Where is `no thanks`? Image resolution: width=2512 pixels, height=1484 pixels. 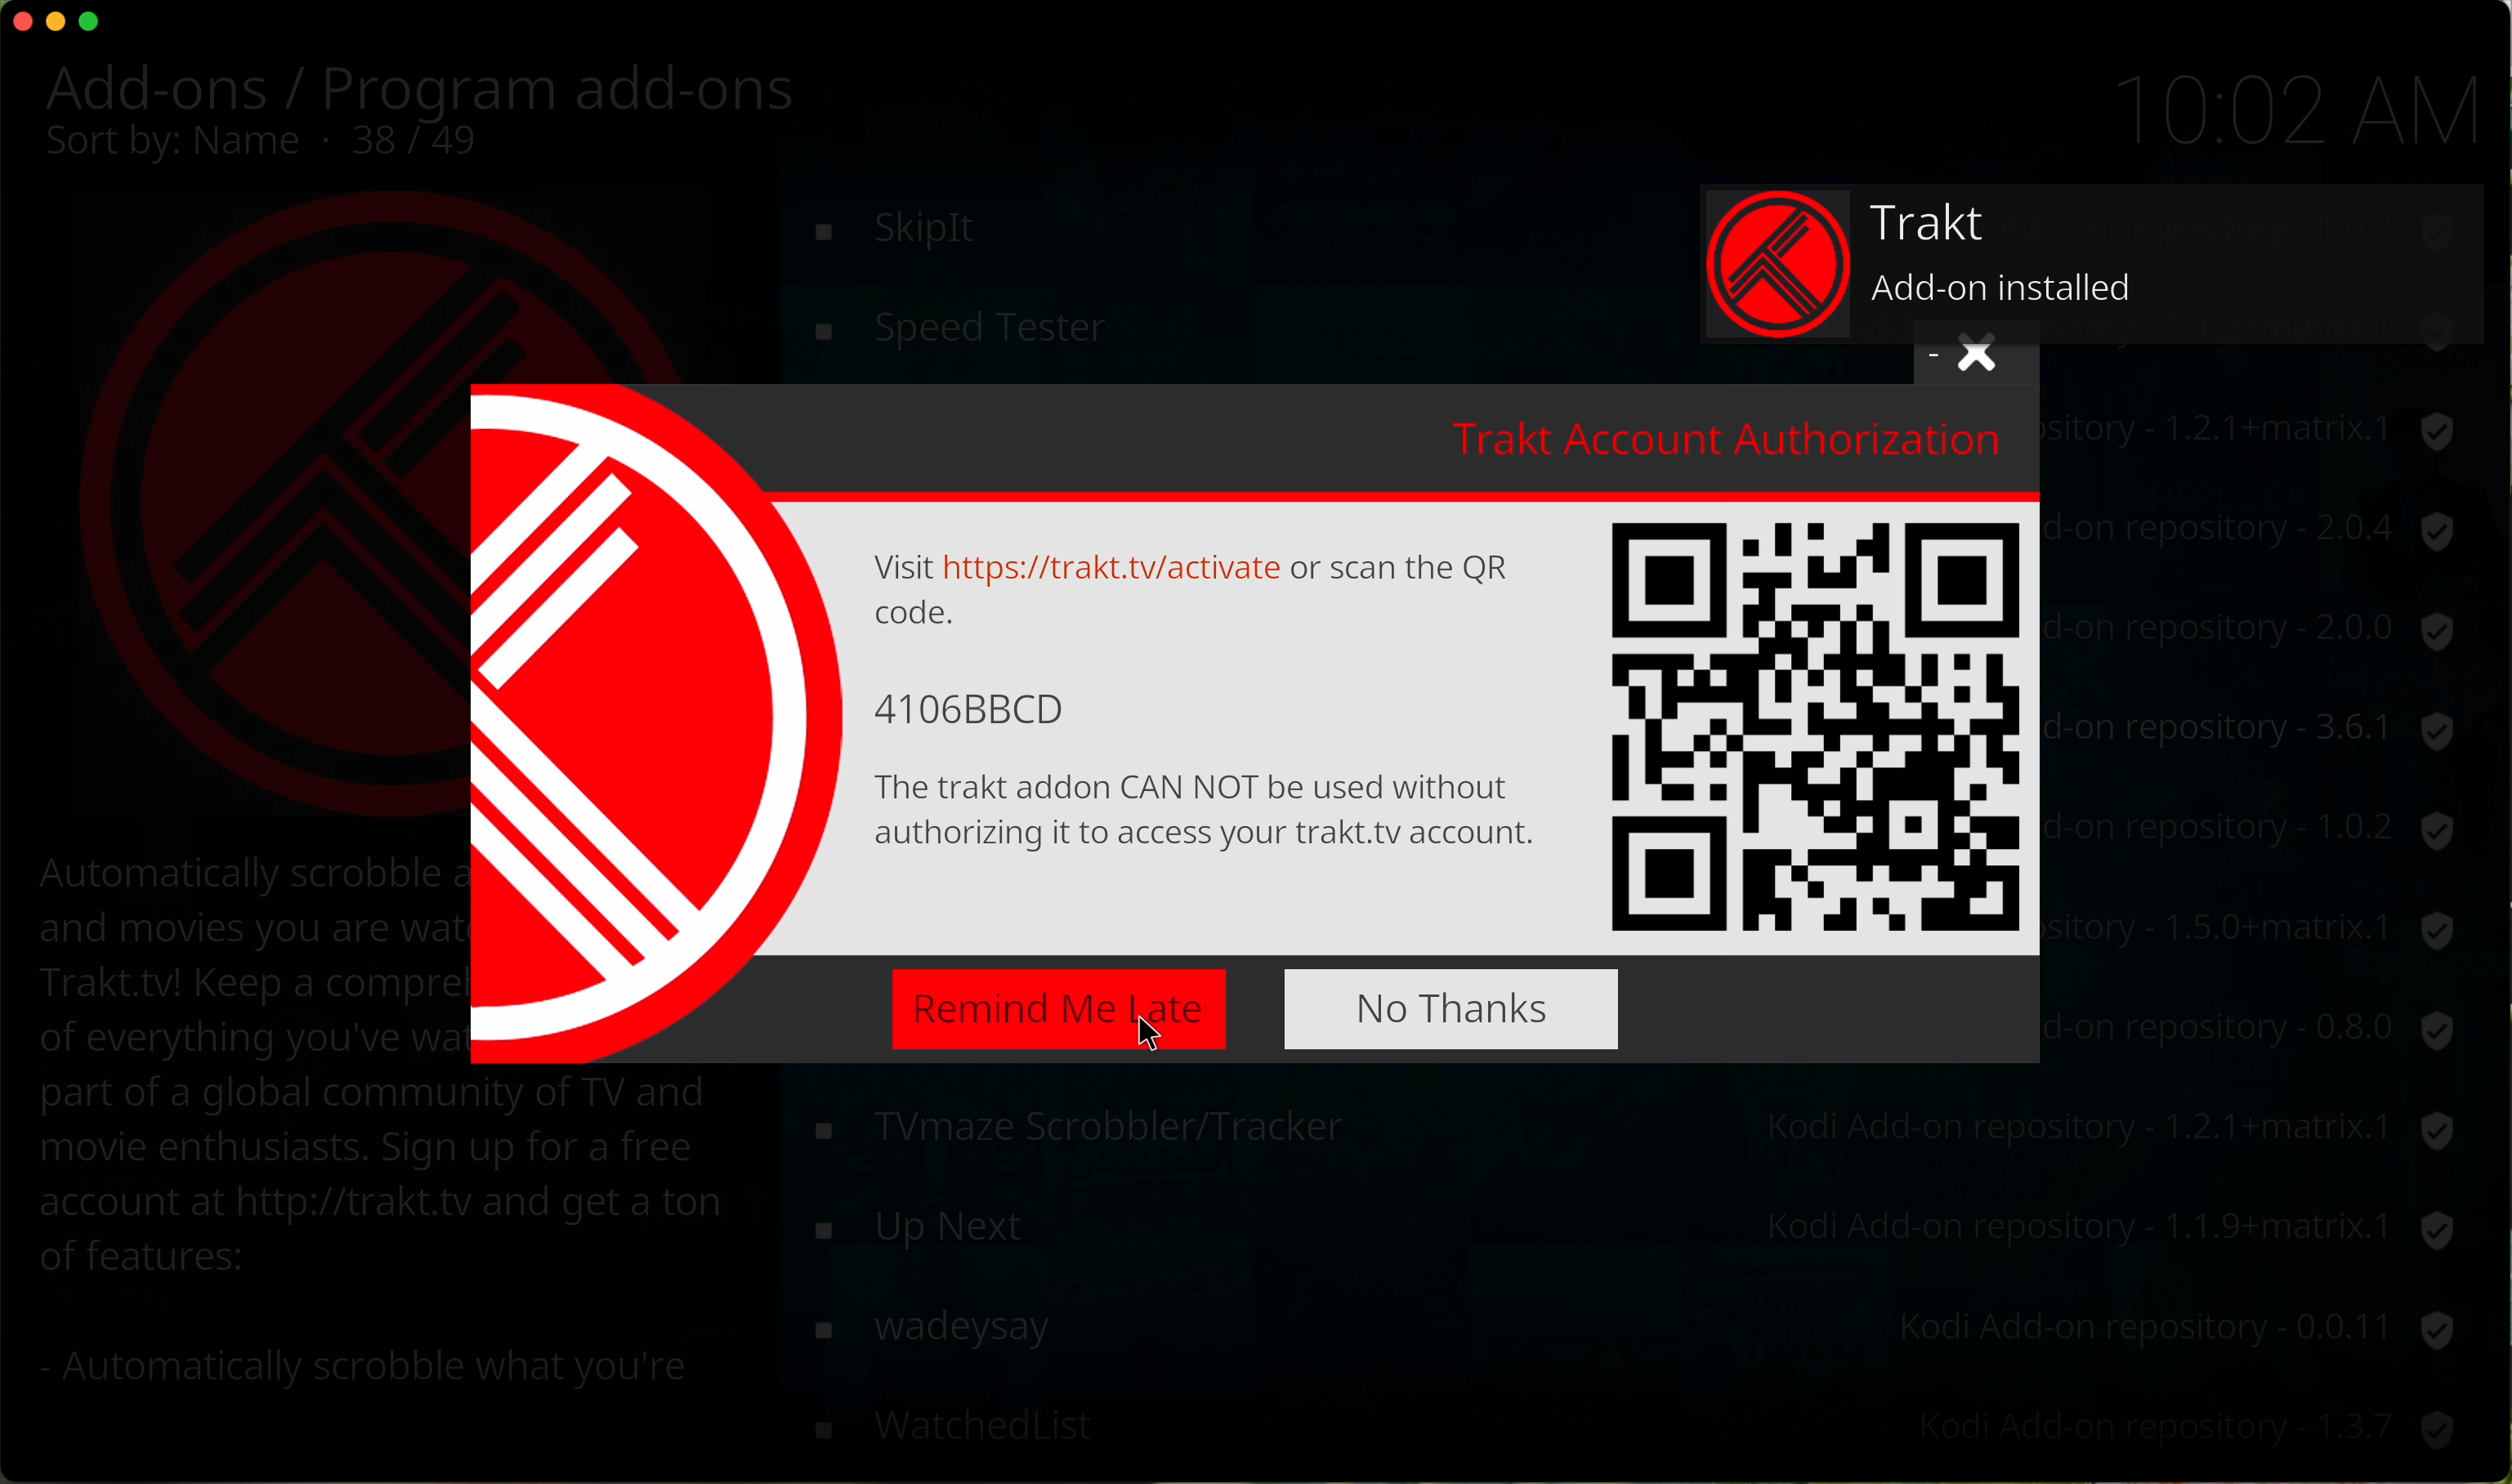 no thanks is located at coordinates (1452, 1008).